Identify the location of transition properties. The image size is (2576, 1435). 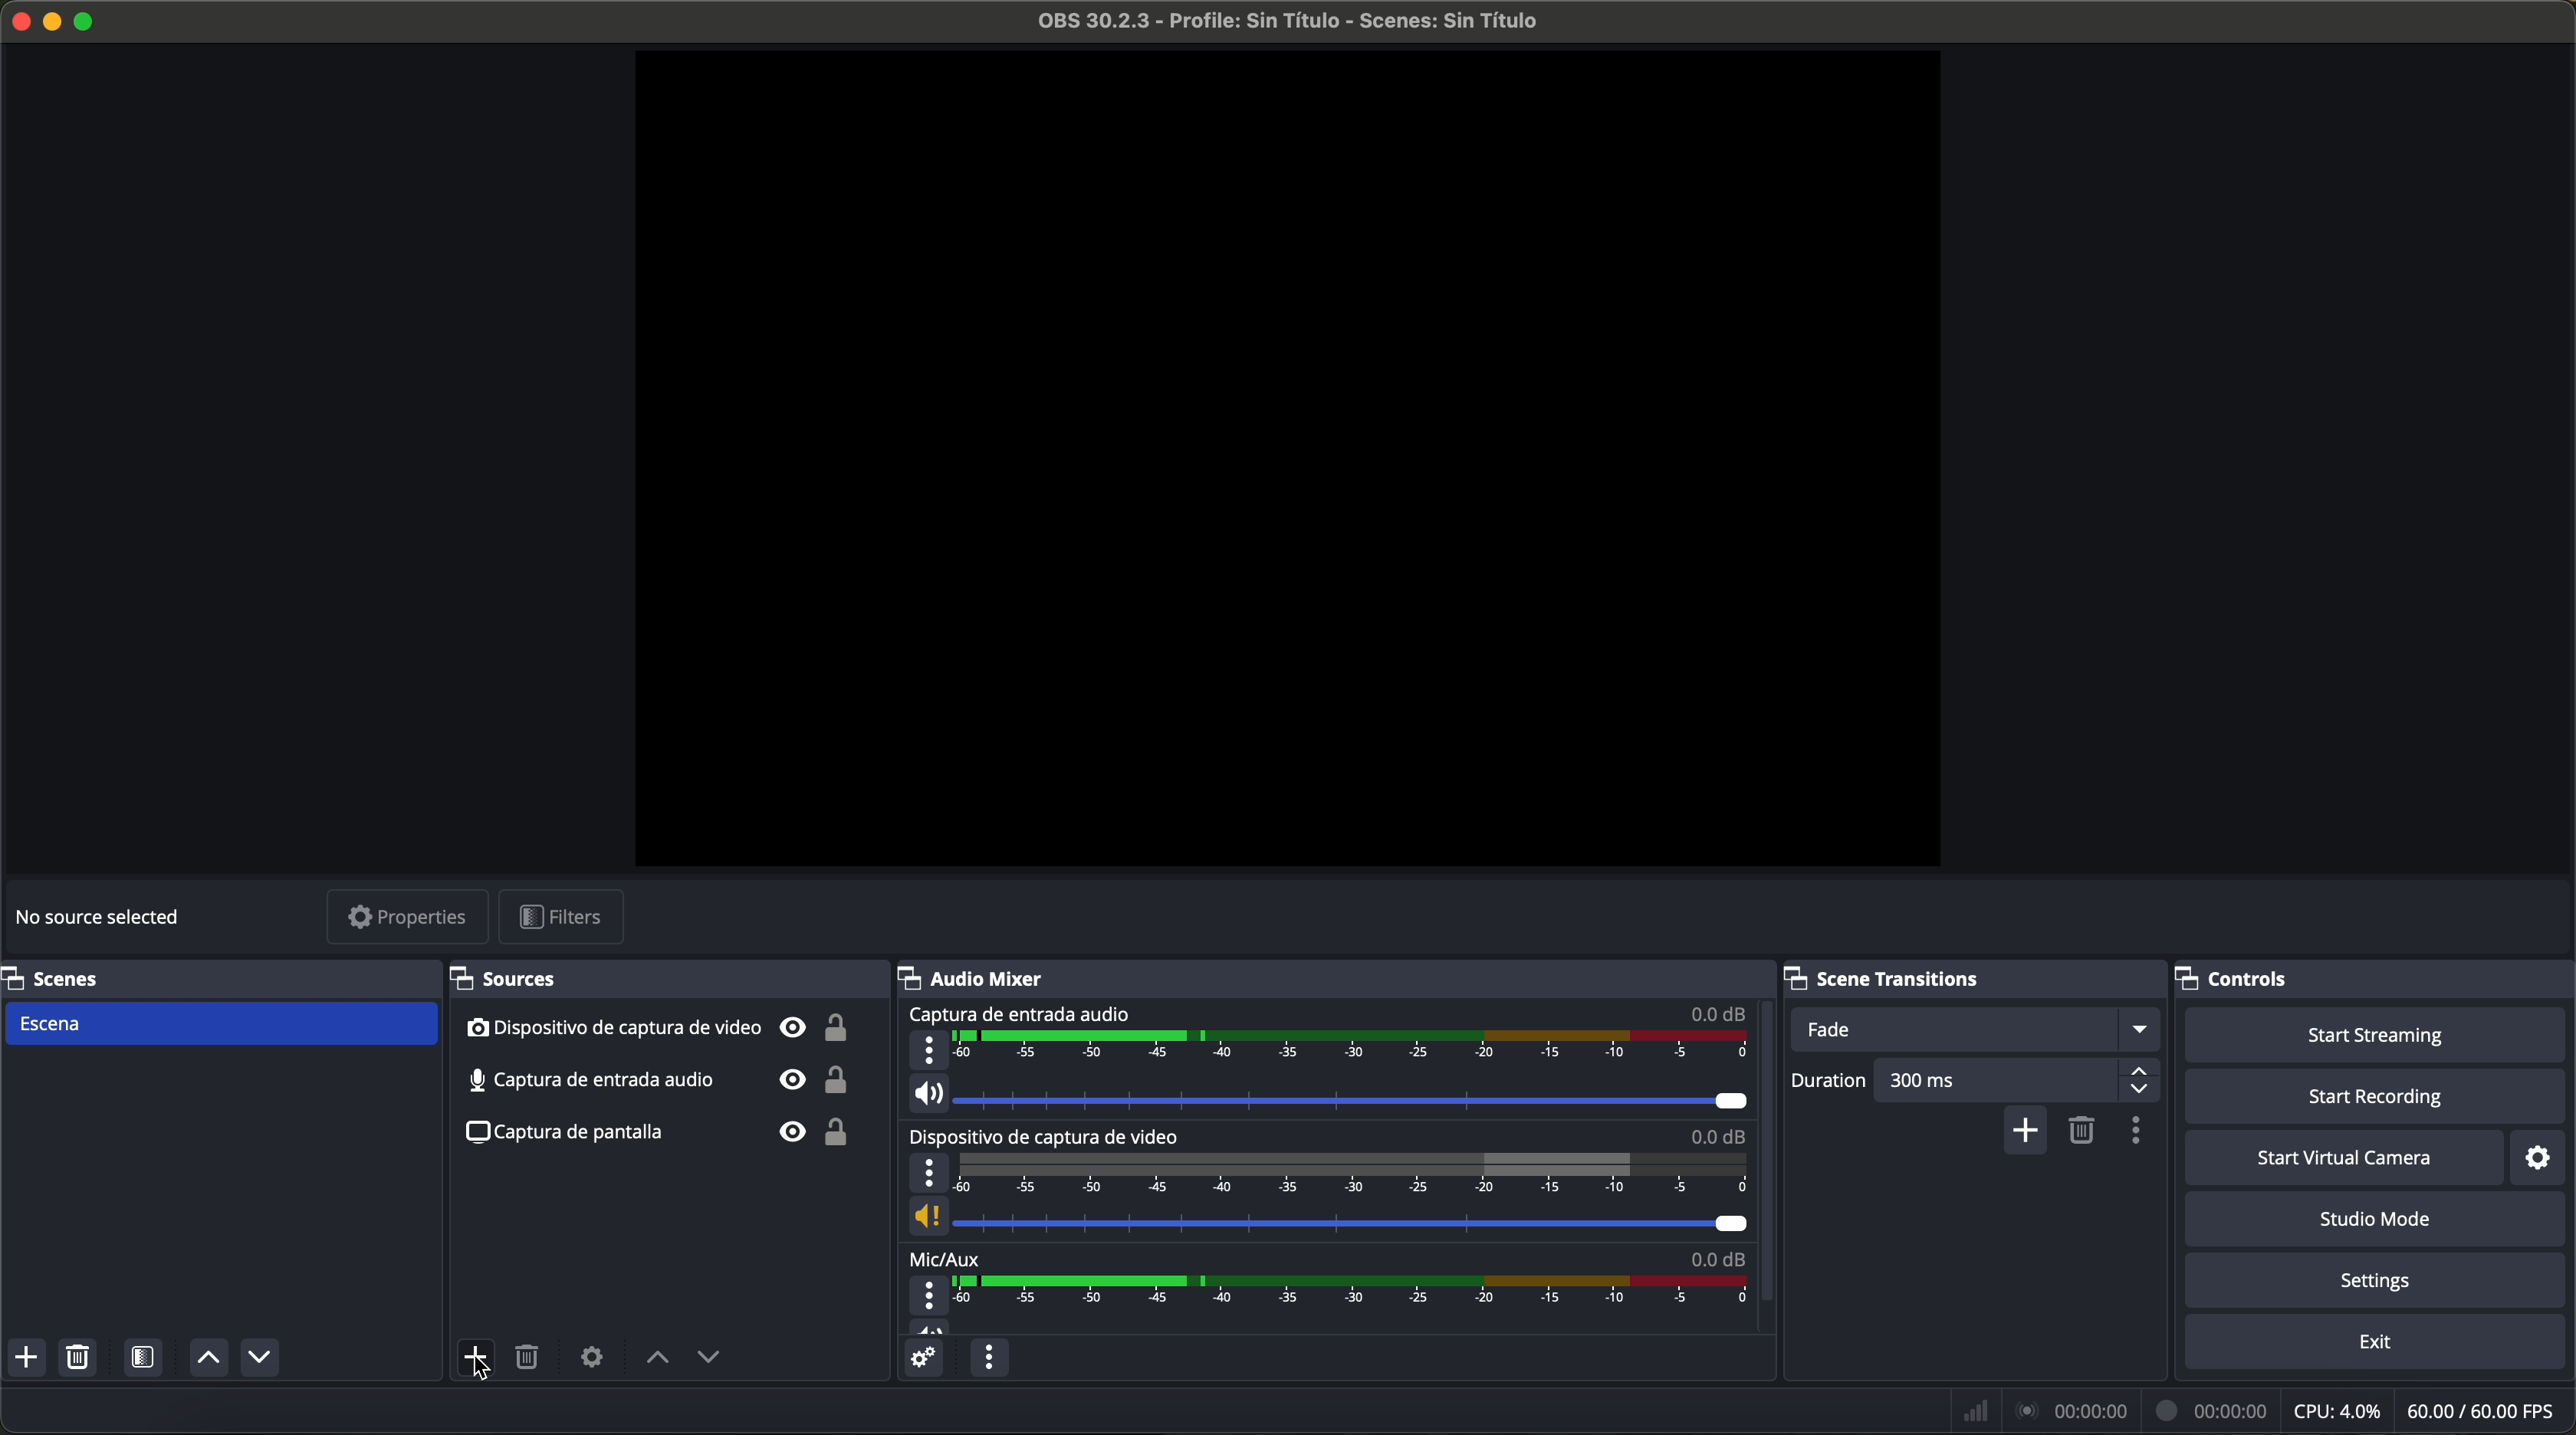
(2141, 1133).